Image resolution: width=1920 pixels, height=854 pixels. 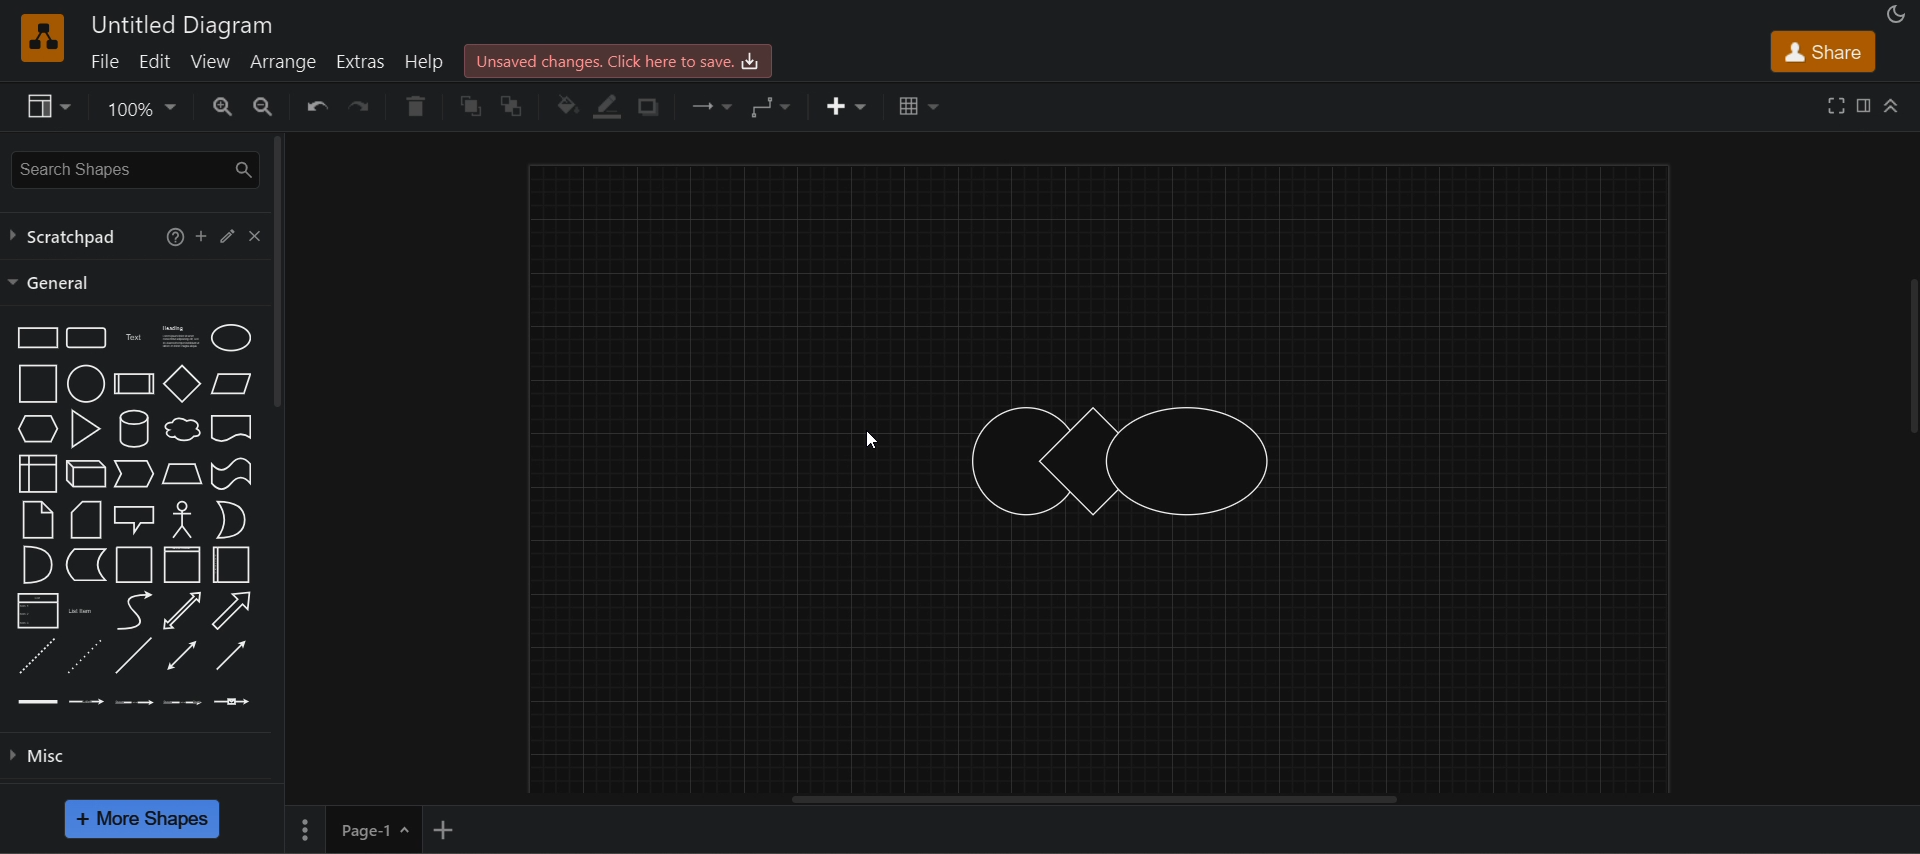 I want to click on taPE, so click(x=232, y=473).